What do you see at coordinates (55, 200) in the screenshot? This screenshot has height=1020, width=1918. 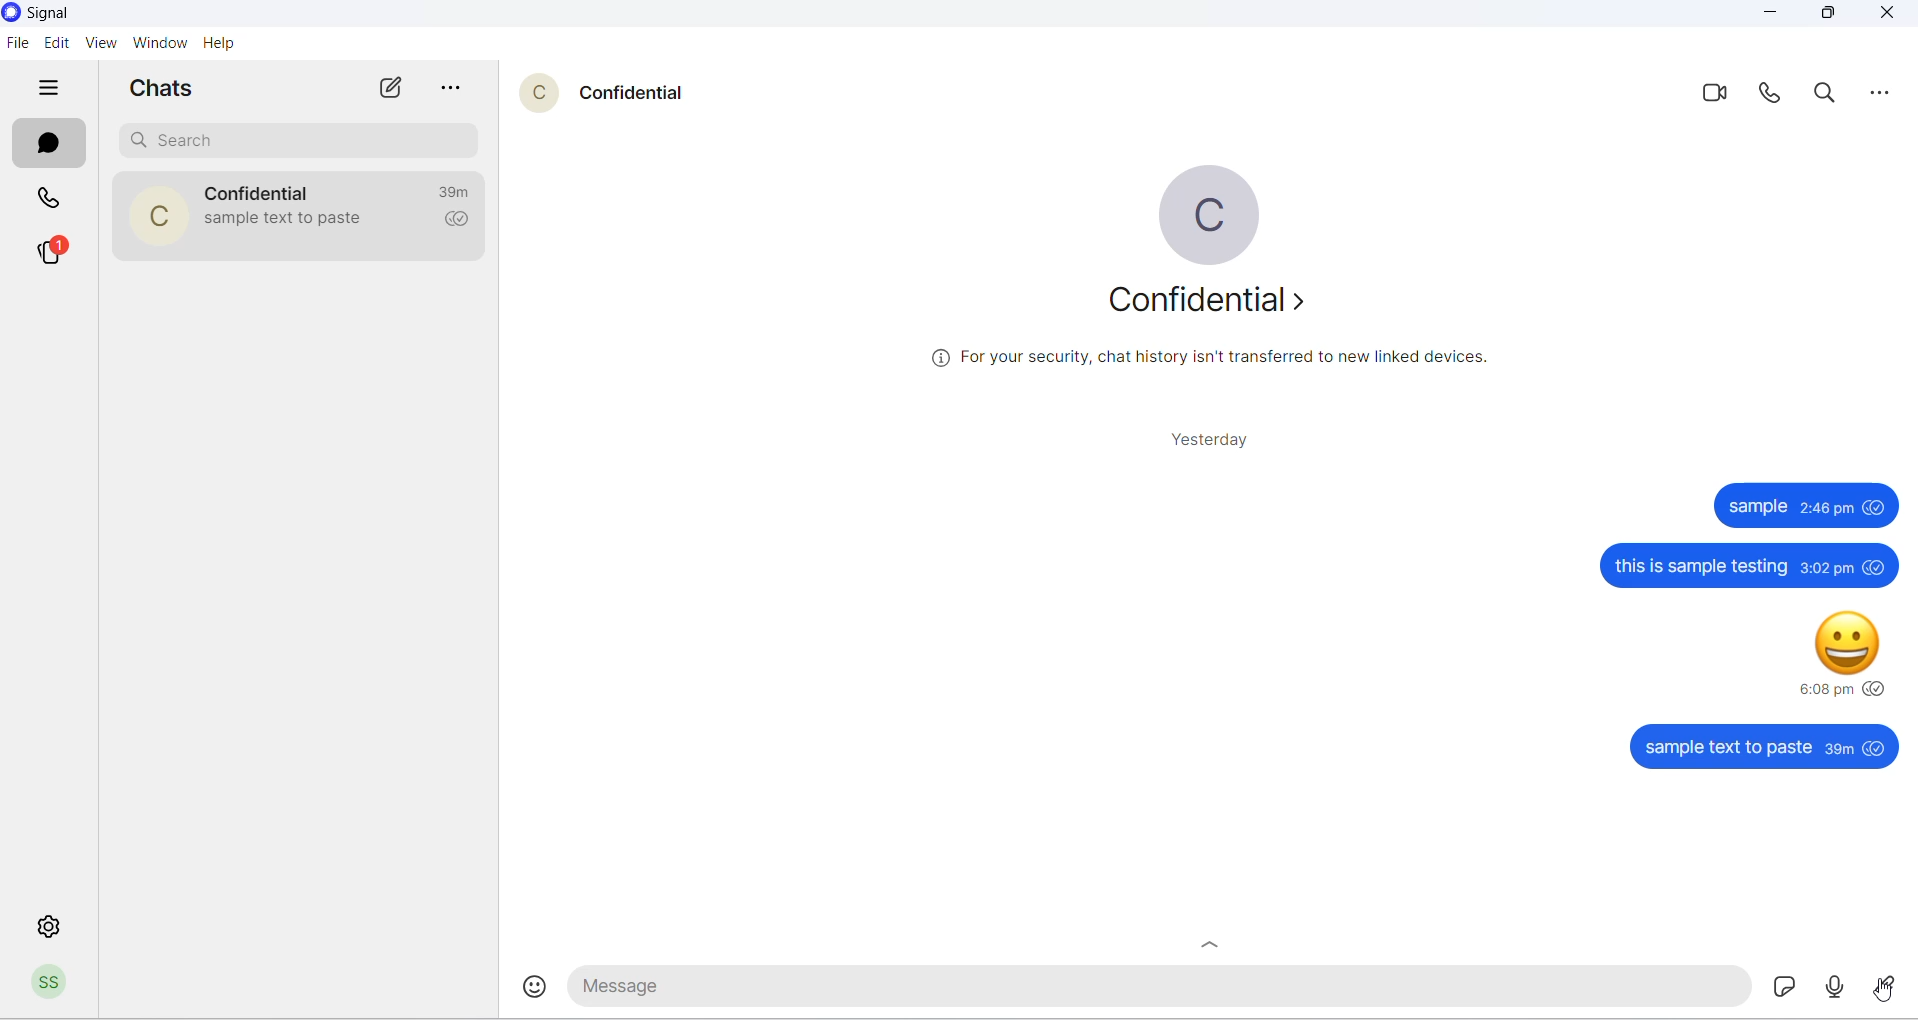 I see `calls` at bounding box center [55, 200].